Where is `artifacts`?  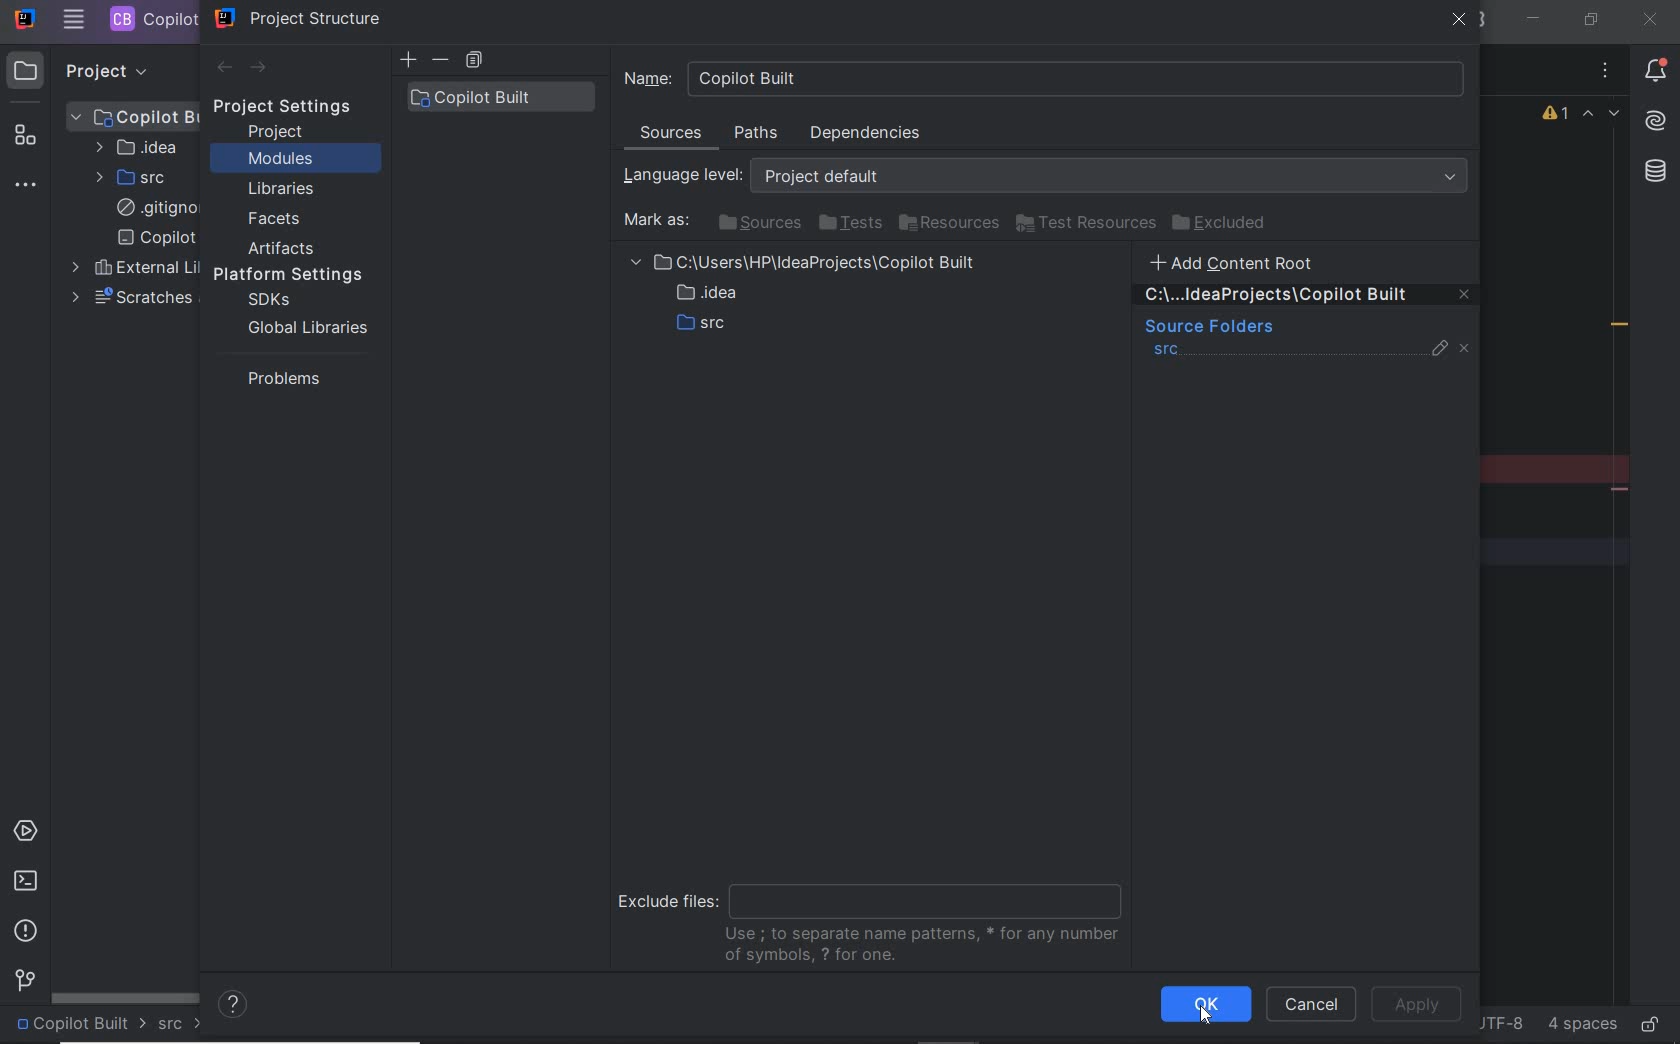
artifacts is located at coordinates (286, 248).